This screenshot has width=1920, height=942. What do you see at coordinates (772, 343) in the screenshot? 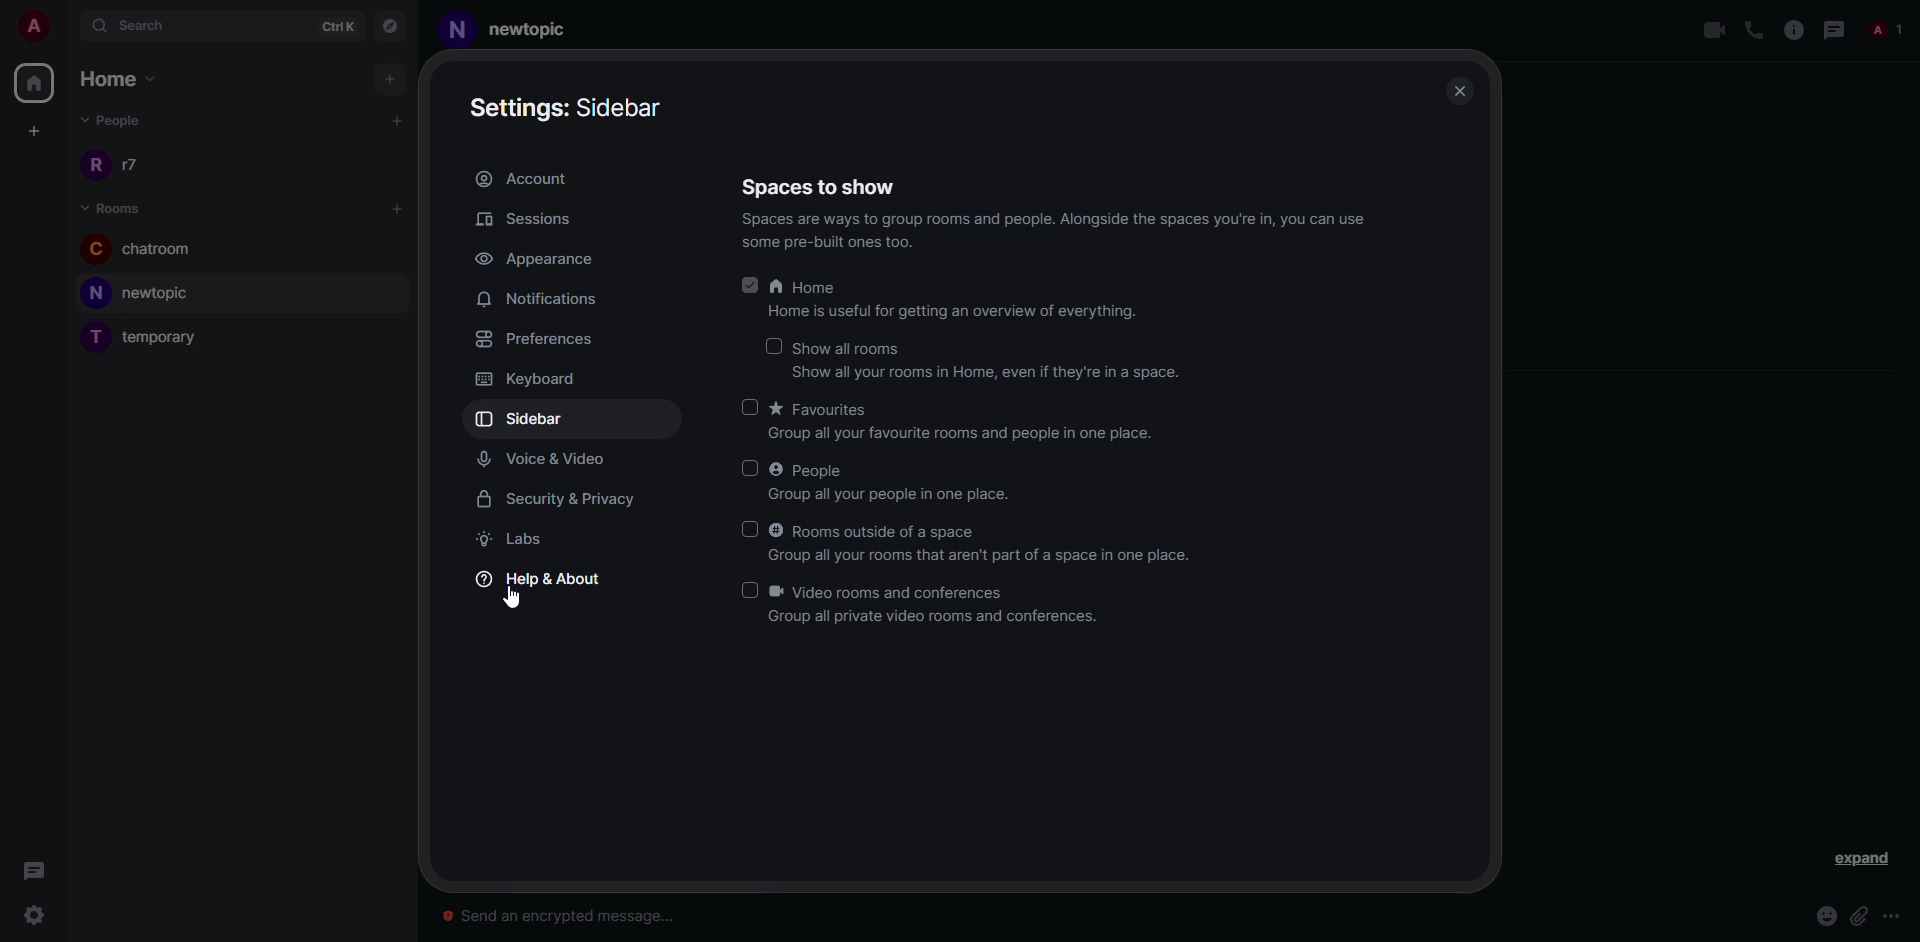
I see `select` at bounding box center [772, 343].